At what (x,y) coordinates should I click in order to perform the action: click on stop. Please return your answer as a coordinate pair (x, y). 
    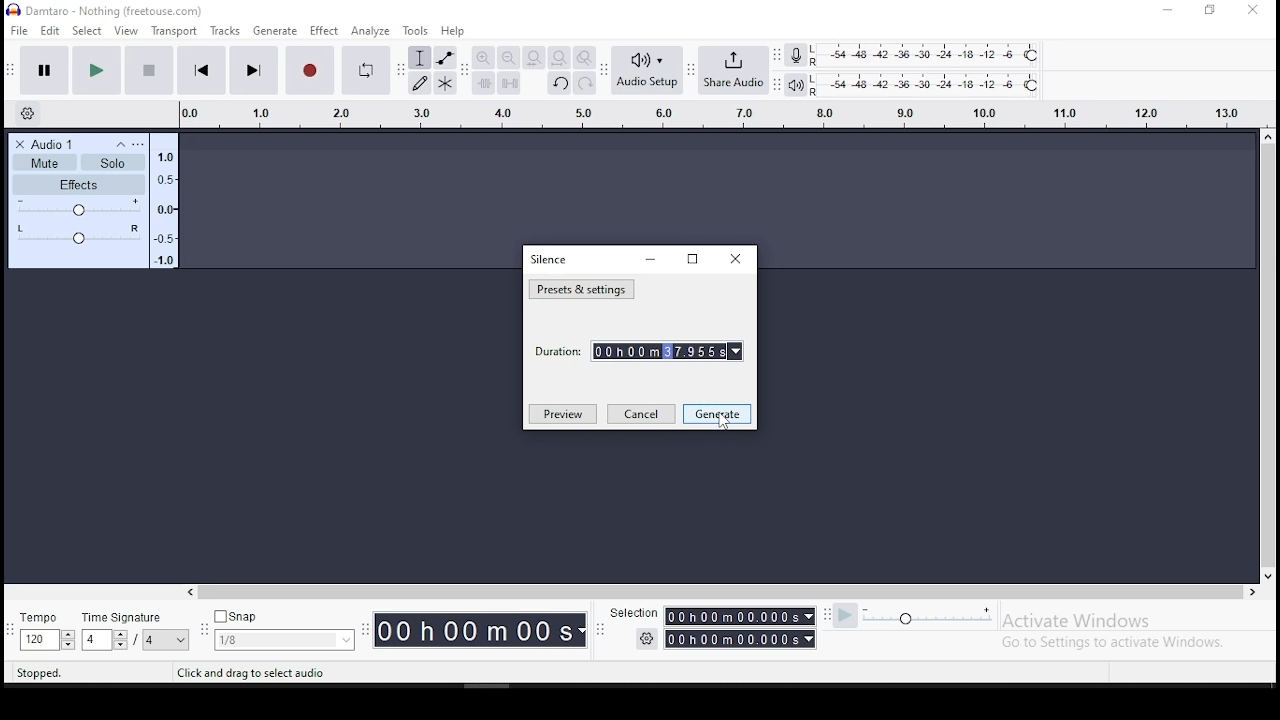
    Looking at the image, I should click on (150, 70).